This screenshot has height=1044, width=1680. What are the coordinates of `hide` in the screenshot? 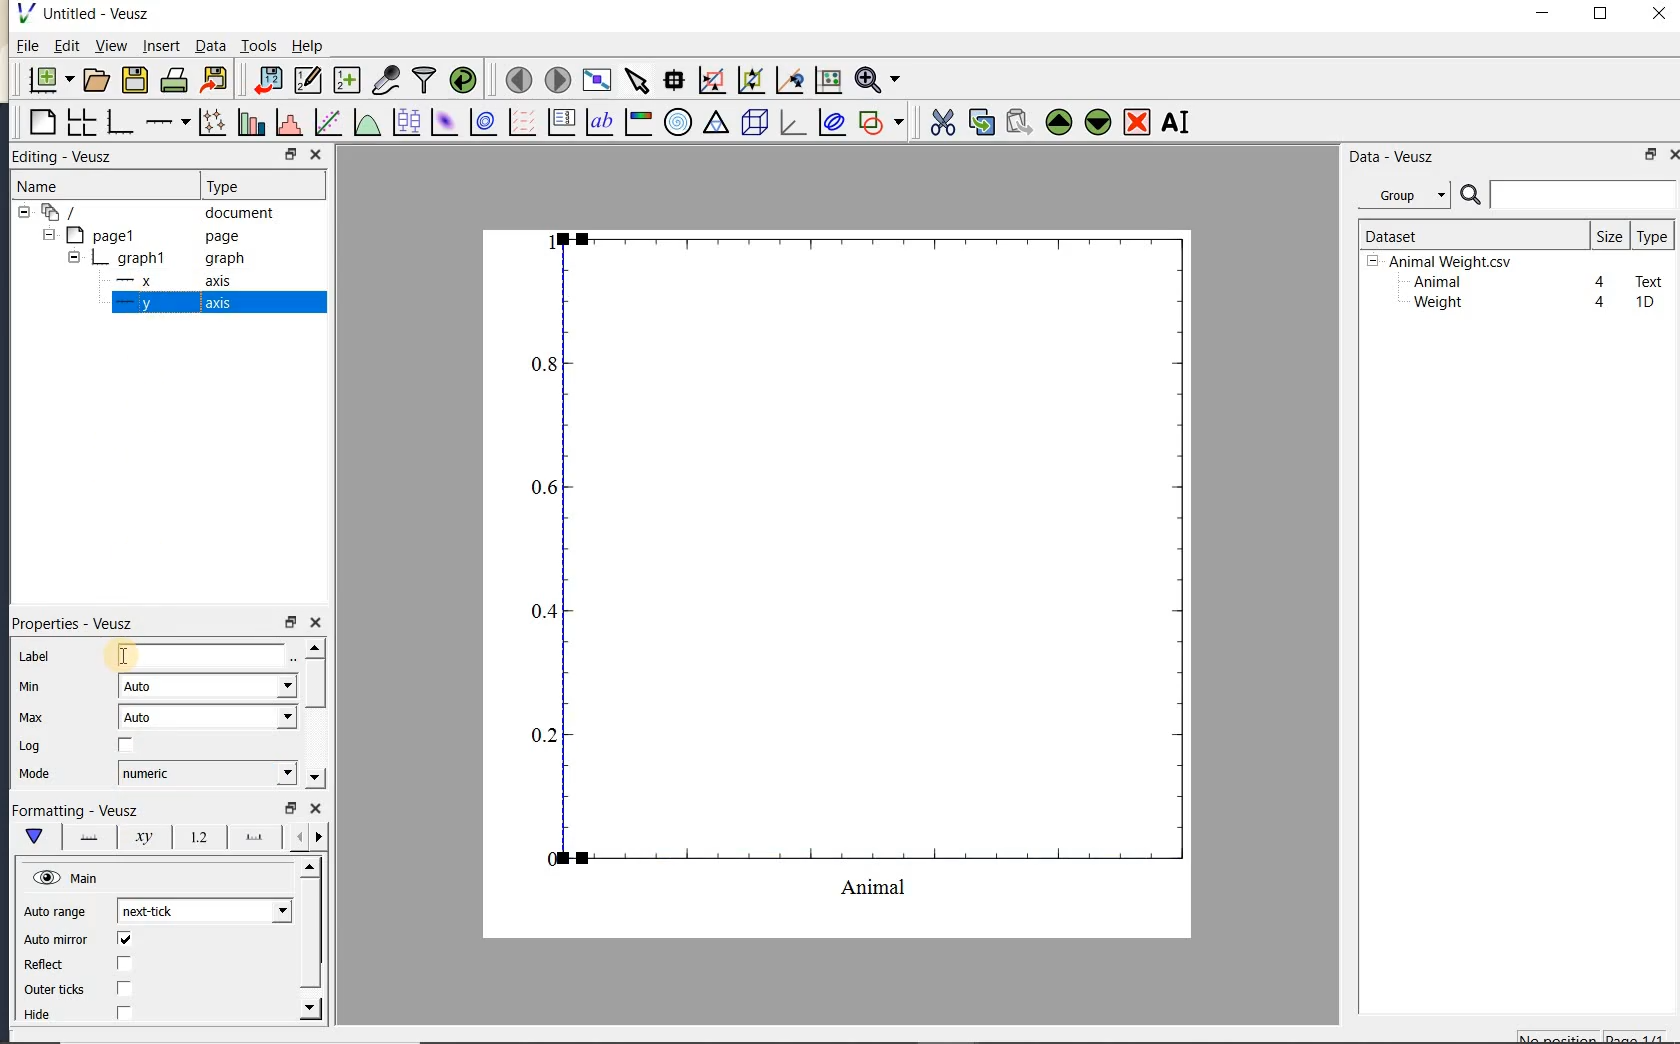 It's located at (49, 1015).